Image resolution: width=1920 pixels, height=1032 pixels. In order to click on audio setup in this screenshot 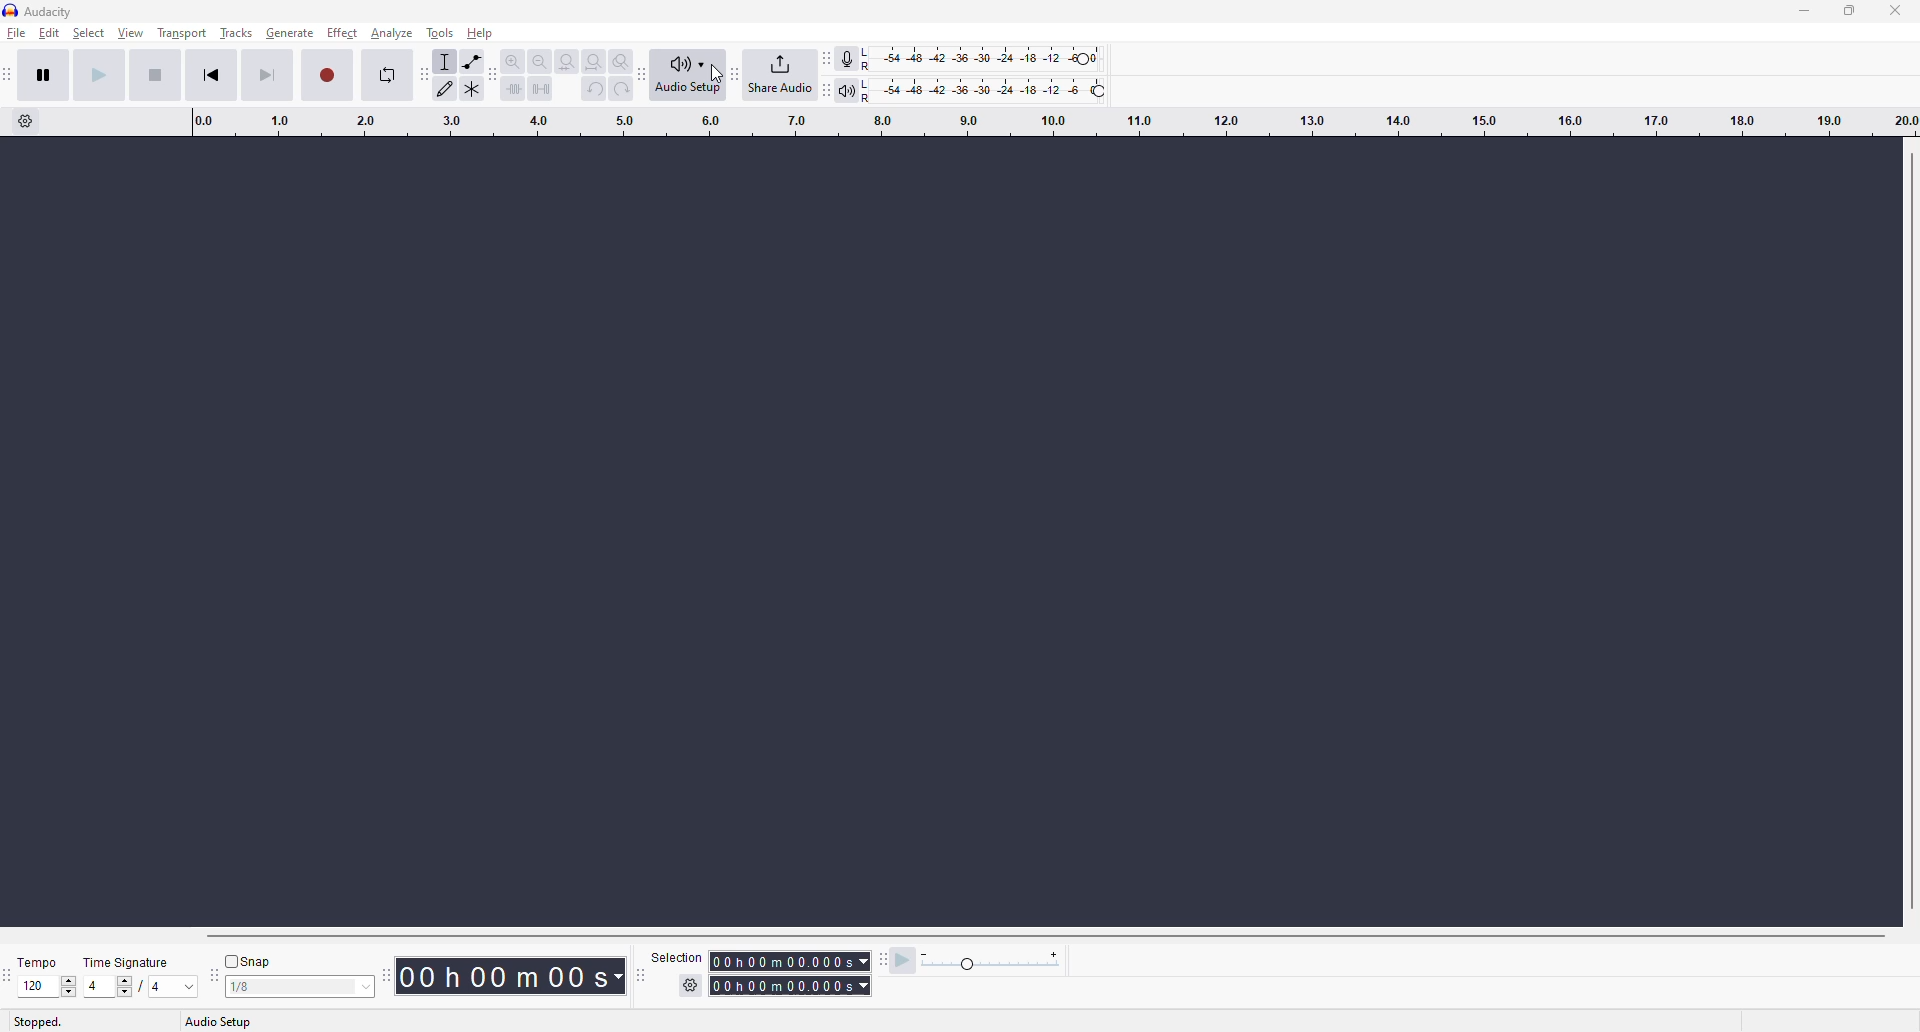, I will do `click(685, 73)`.